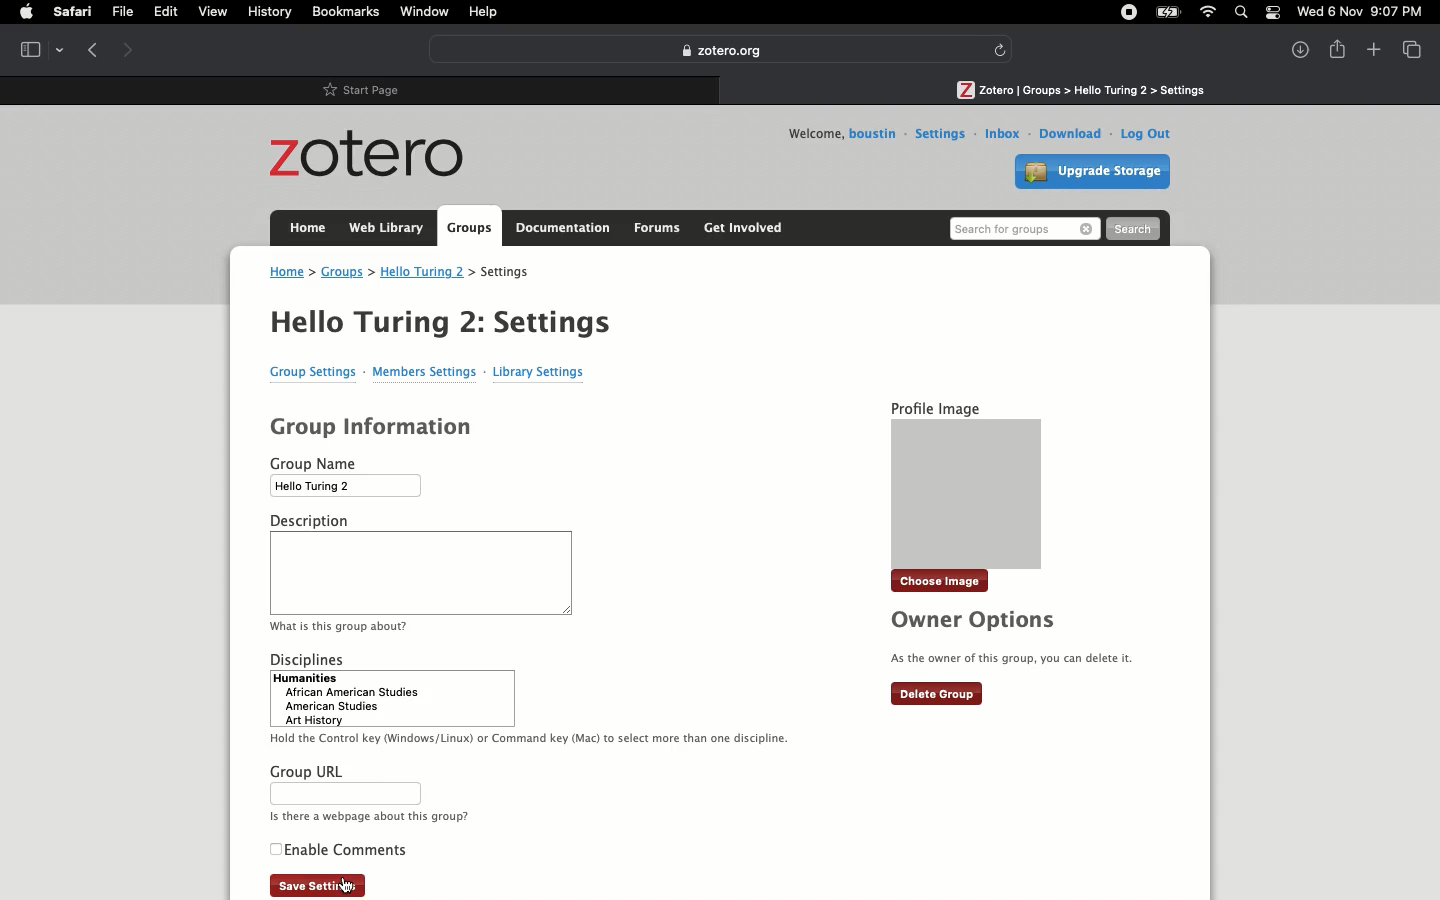  What do you see at coordinates (1096, 174) in the screenshot?
I see `Upgrade storage` at bounding box center [1096, 174].